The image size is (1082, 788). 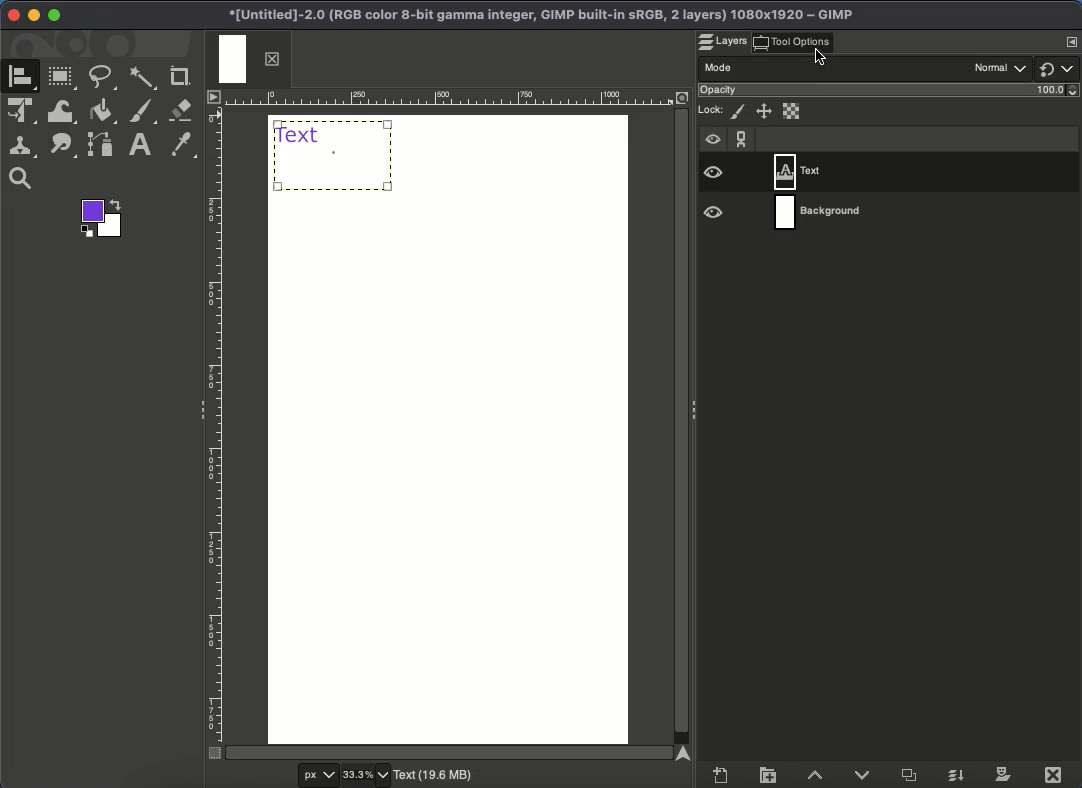 I want to click on px, so click(x=315, y=776).